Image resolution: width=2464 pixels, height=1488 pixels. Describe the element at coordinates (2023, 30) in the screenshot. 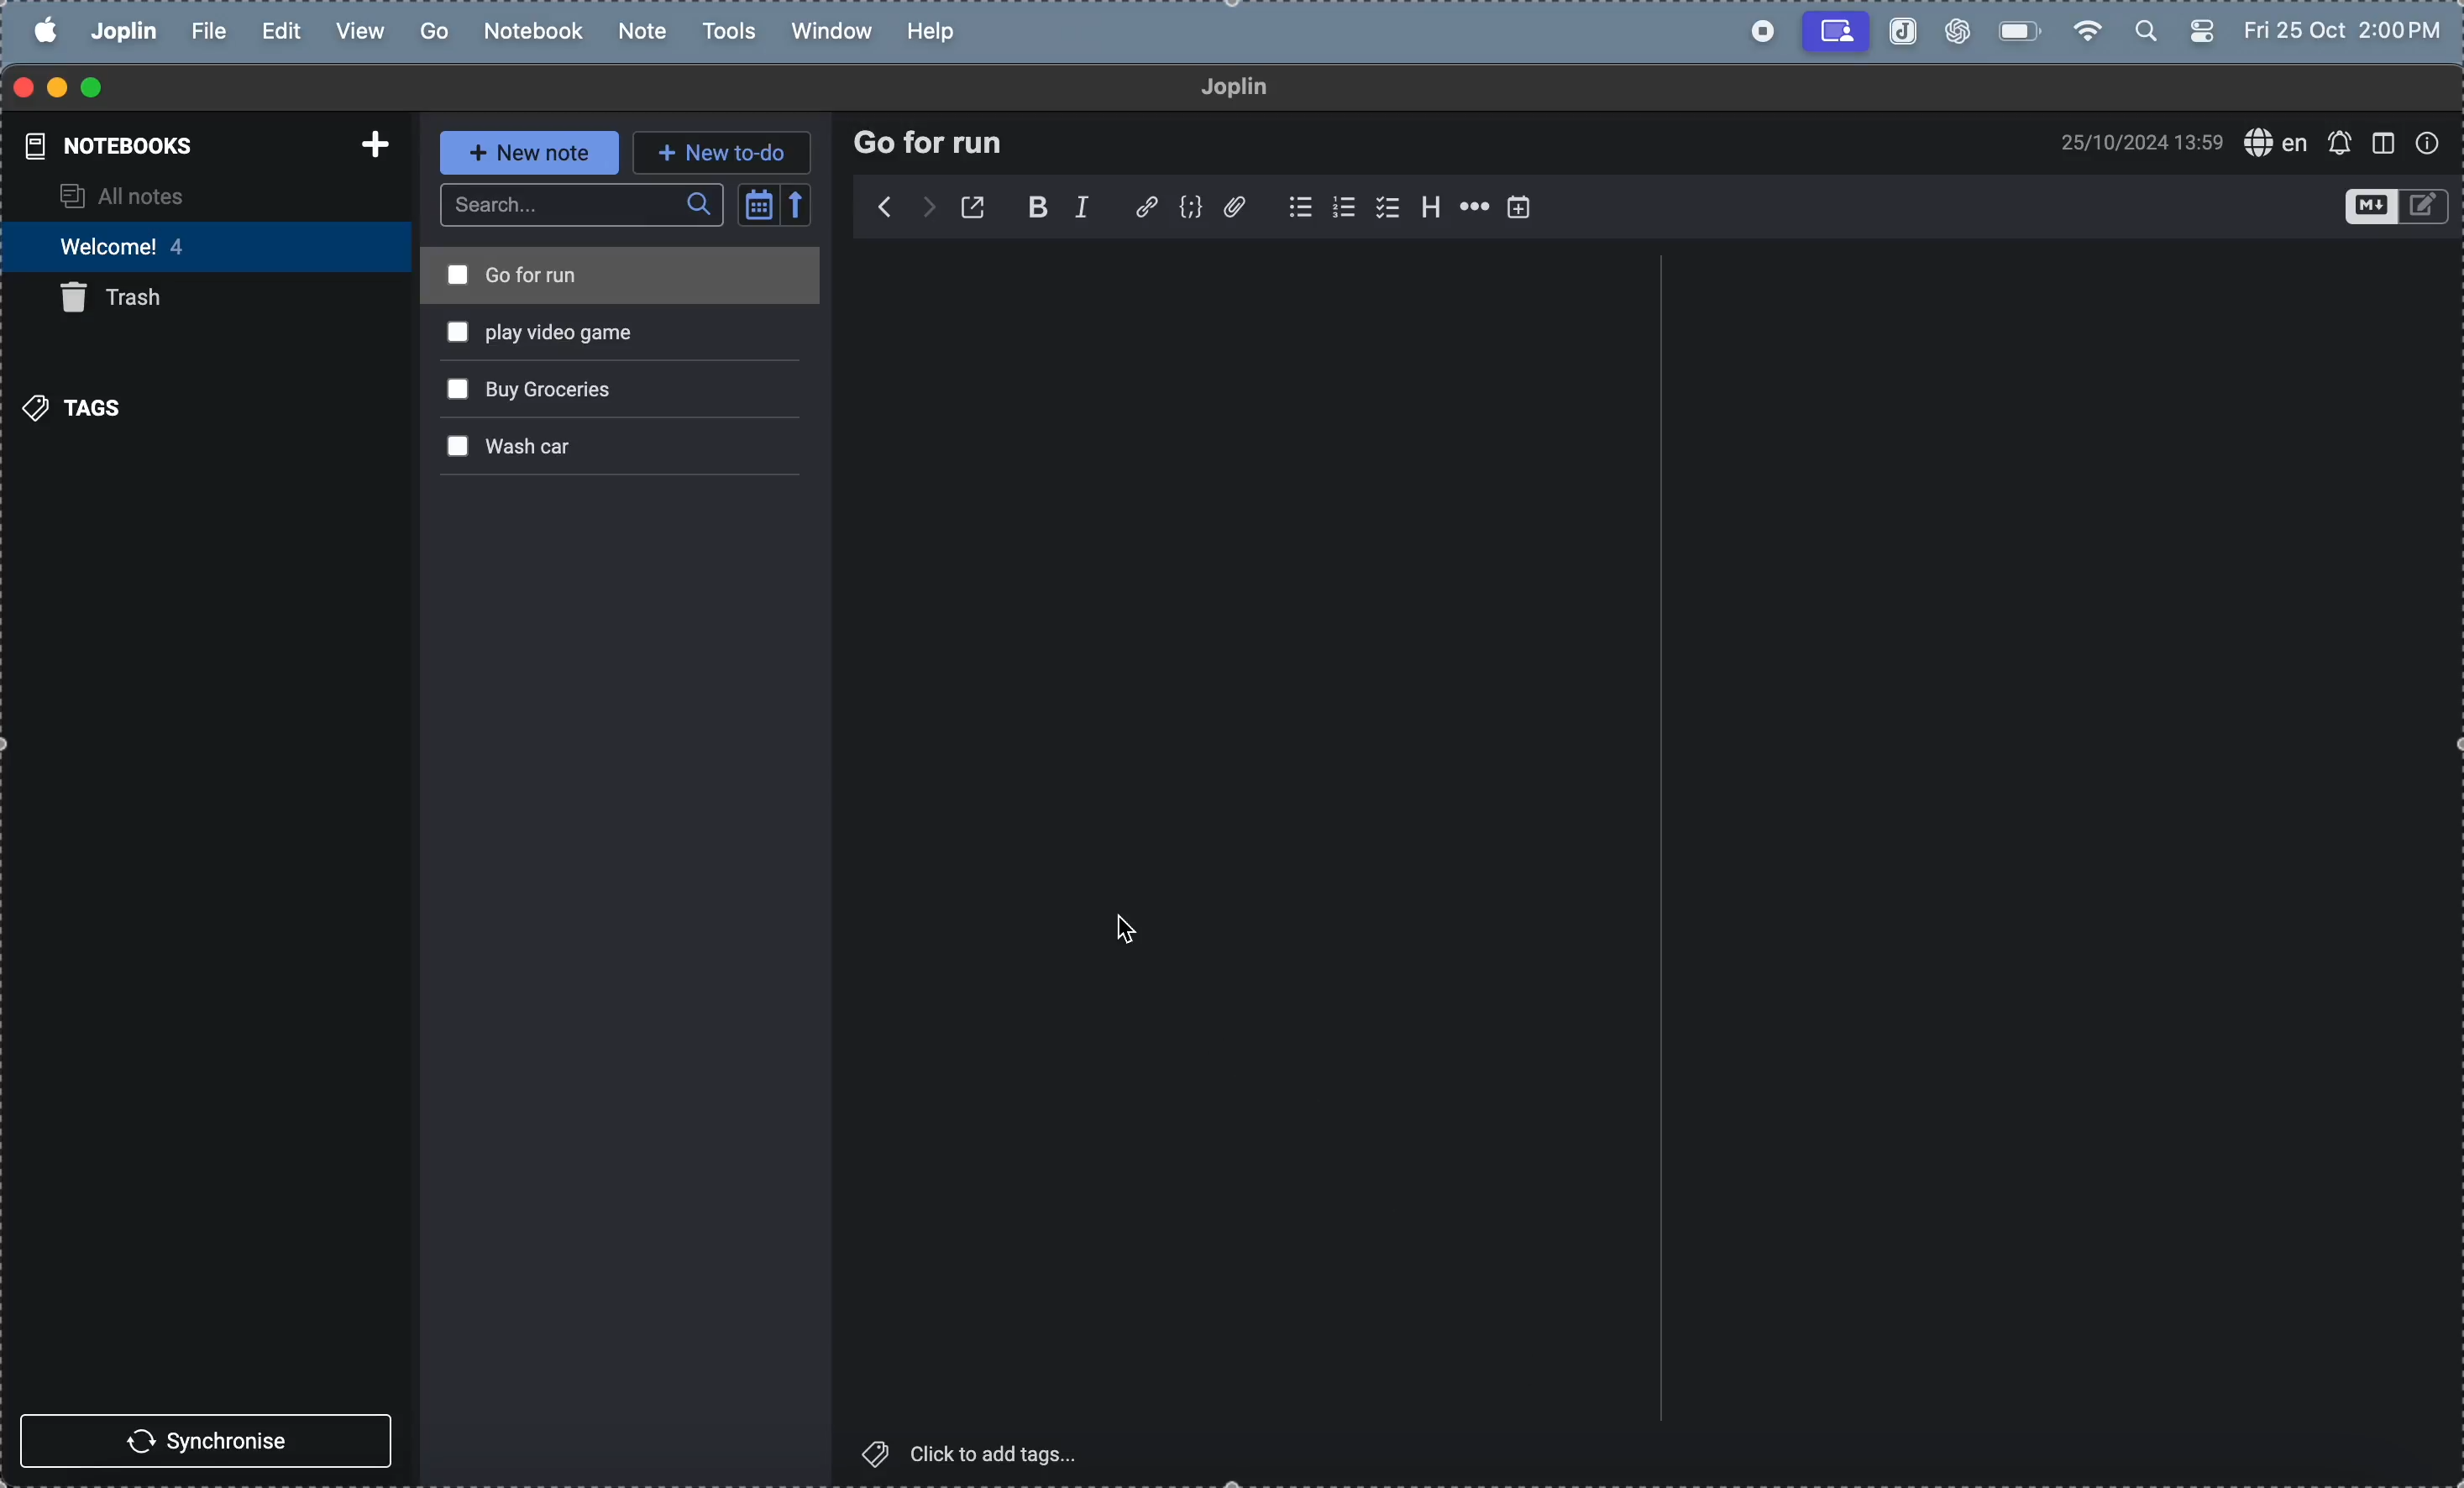

I see `battery` at that location.